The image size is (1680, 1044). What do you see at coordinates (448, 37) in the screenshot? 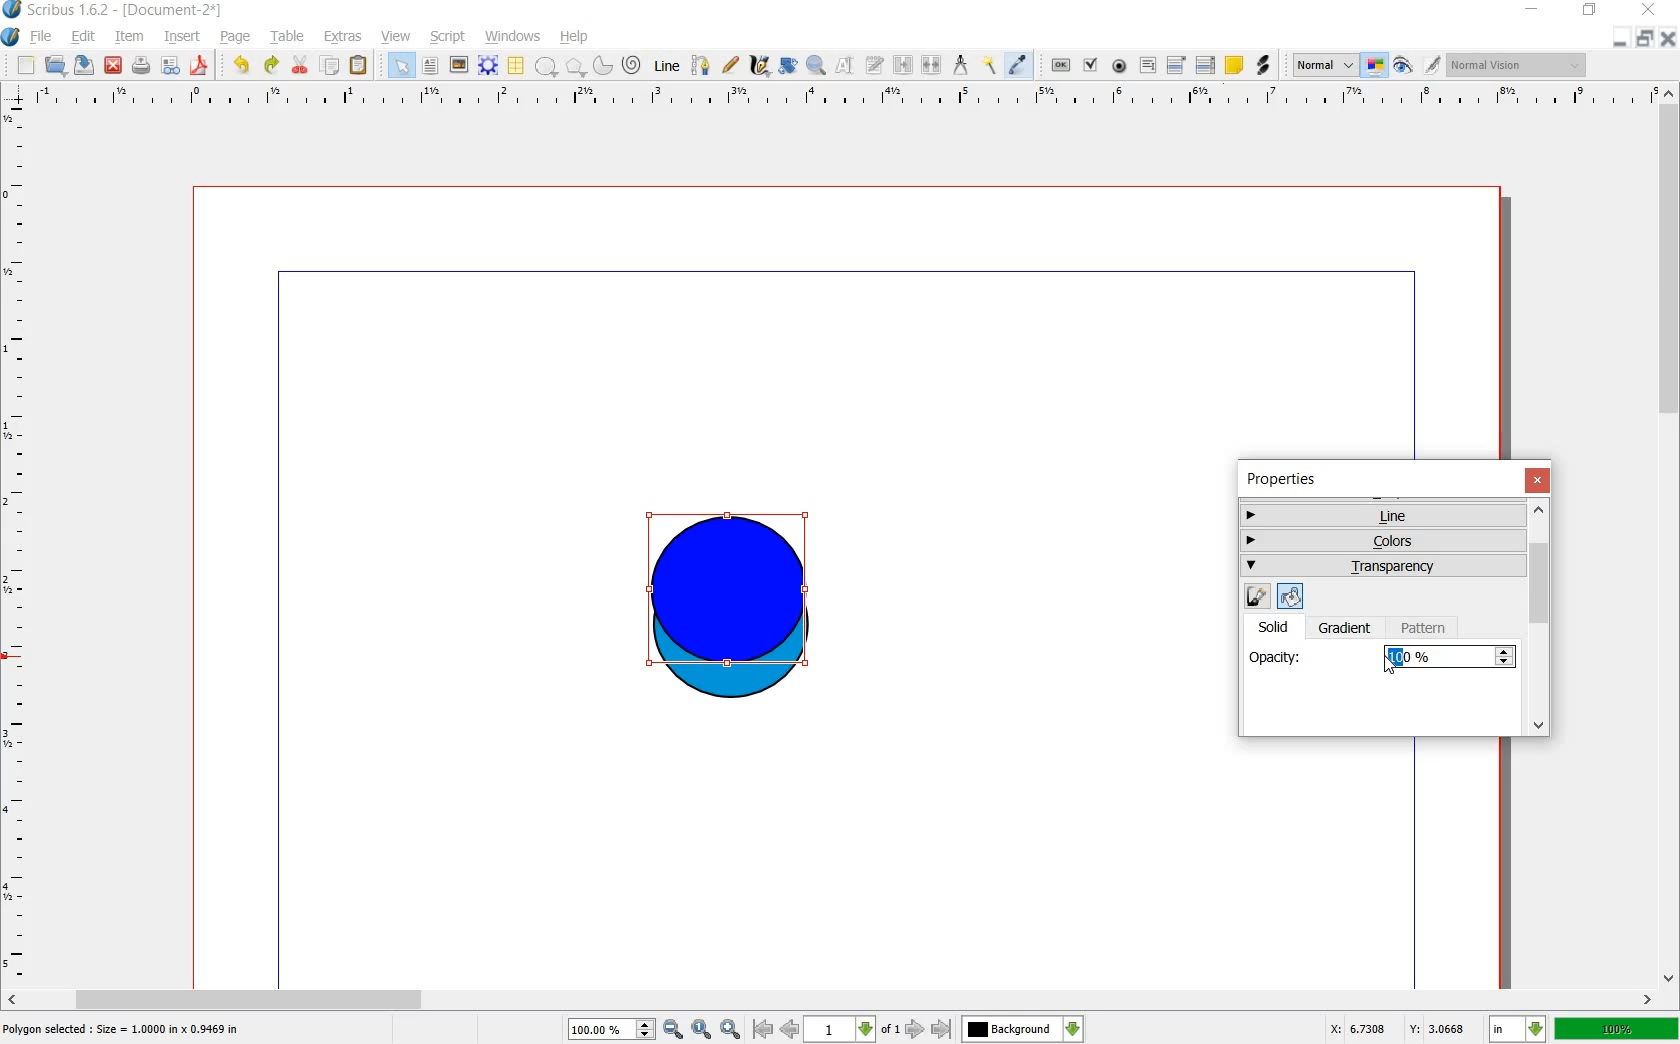
I see `script` at bounding box center [448, 37].